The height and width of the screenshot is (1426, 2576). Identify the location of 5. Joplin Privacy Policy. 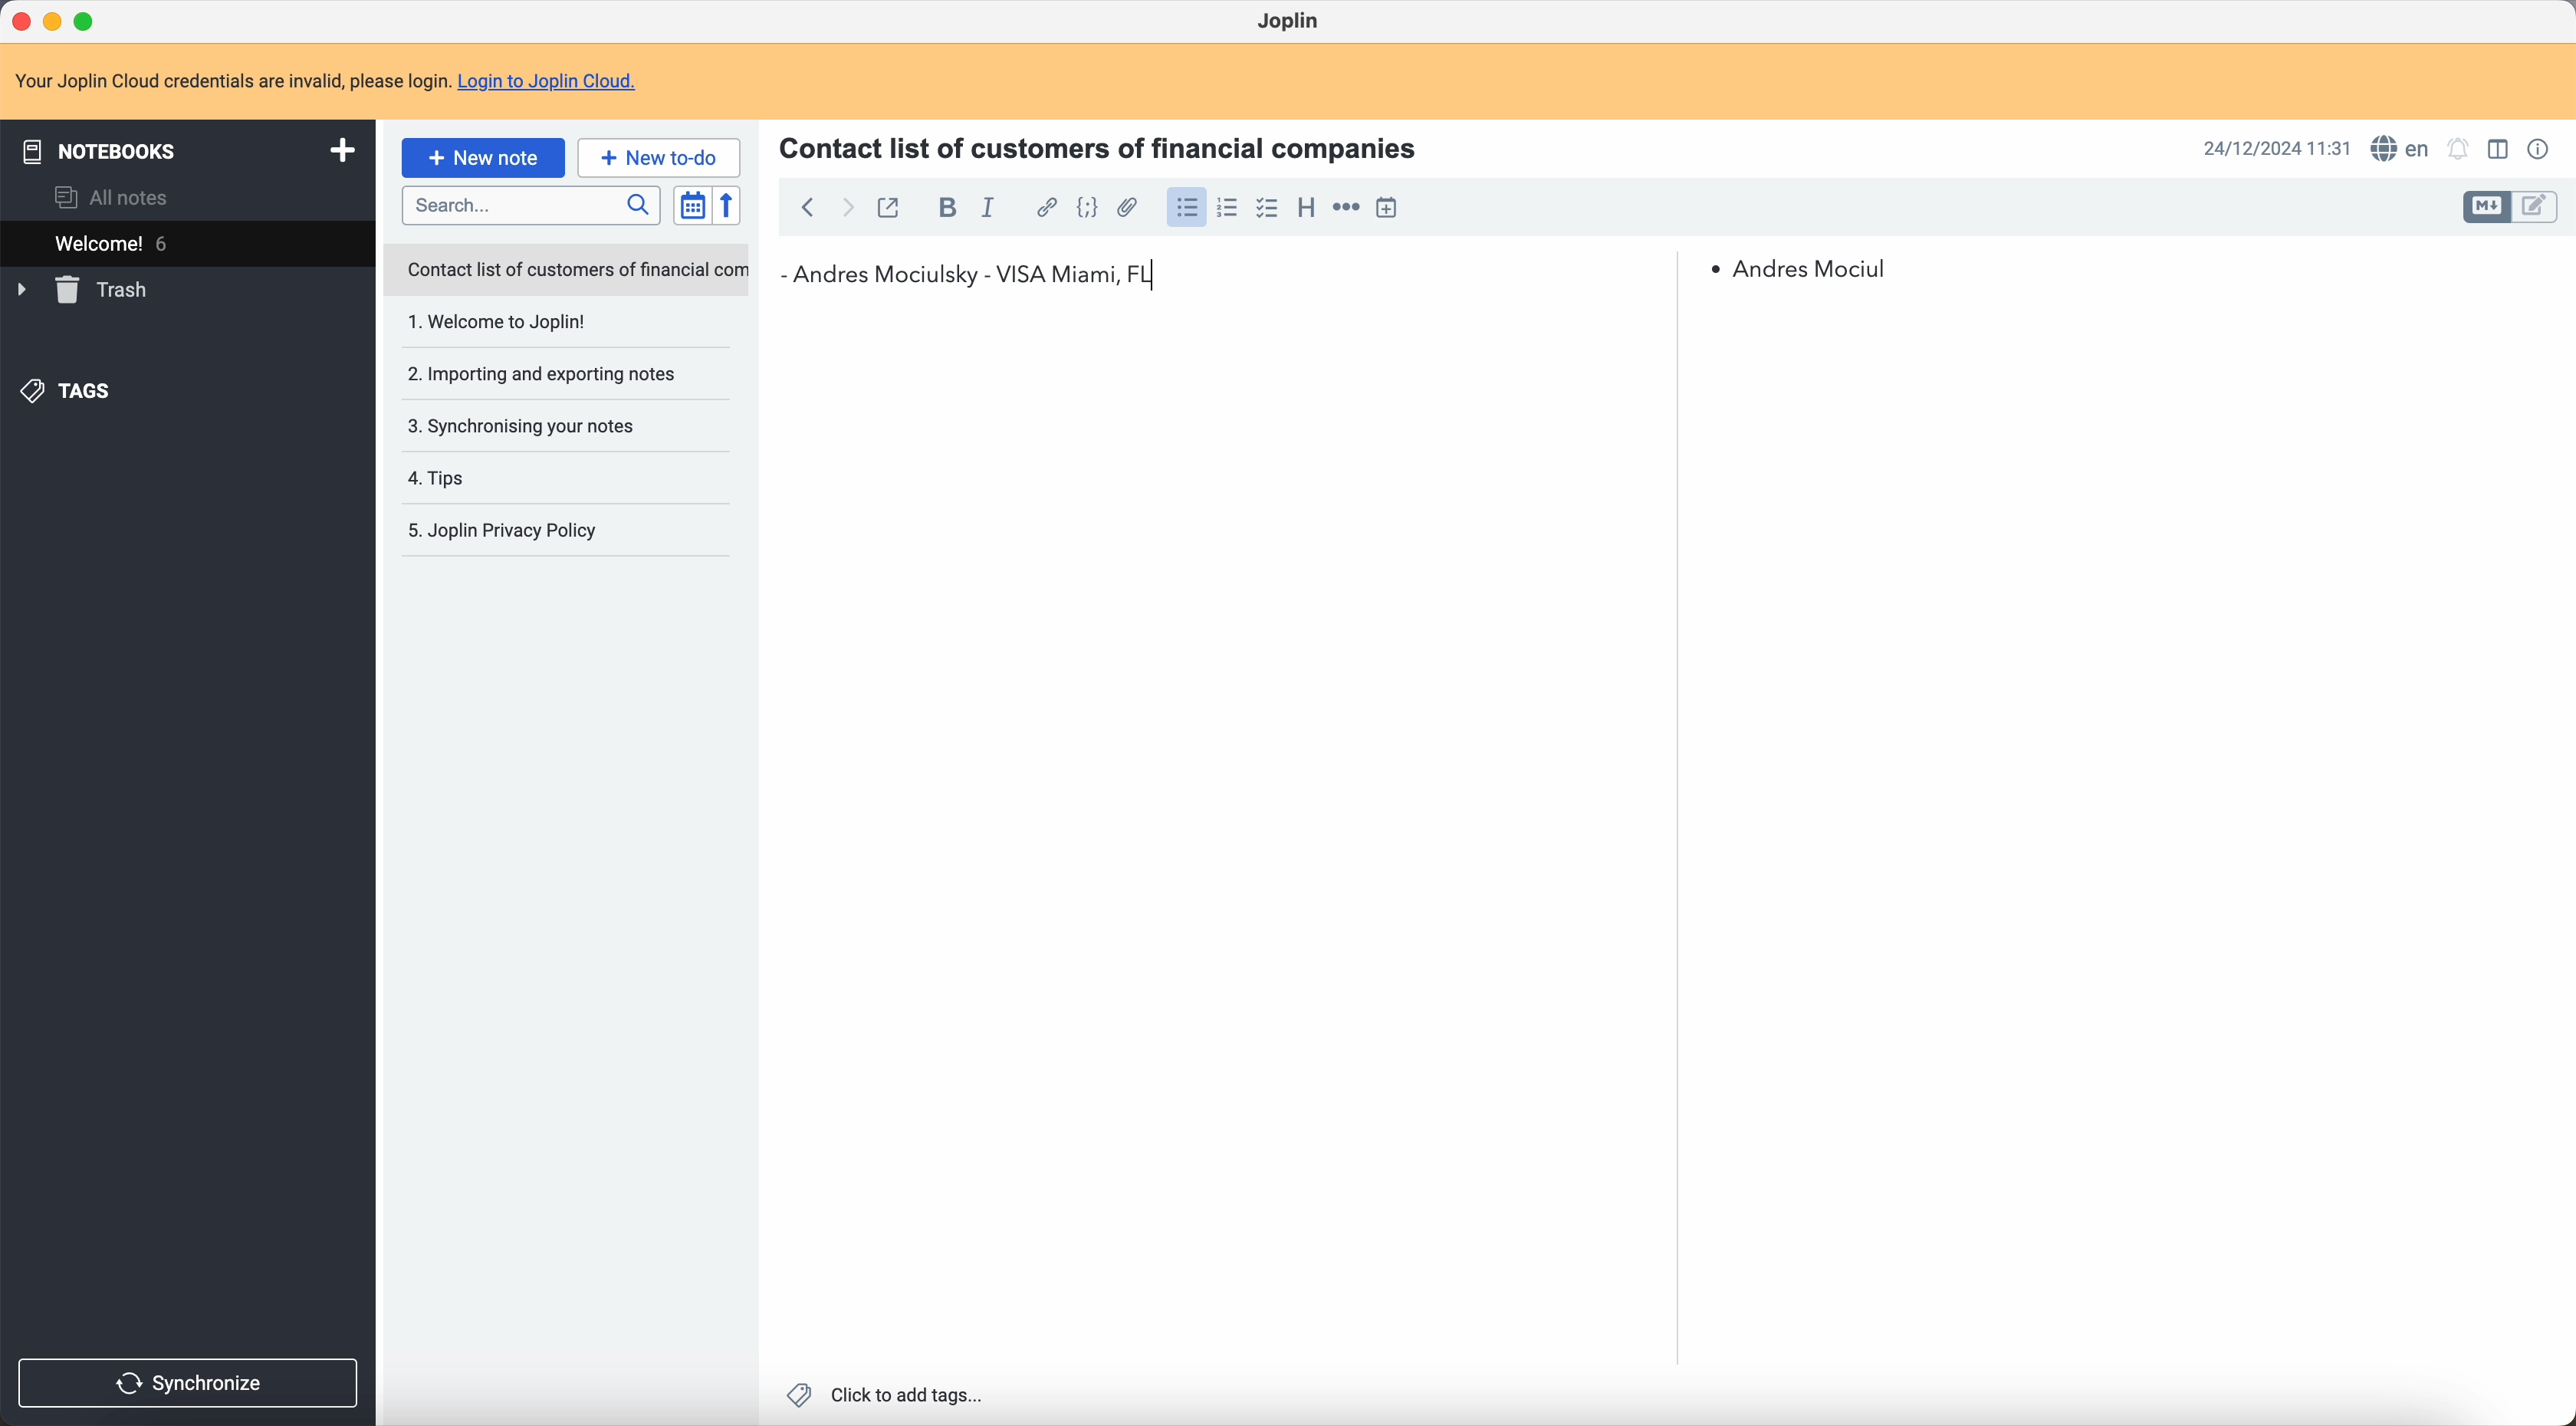
(516, 532).